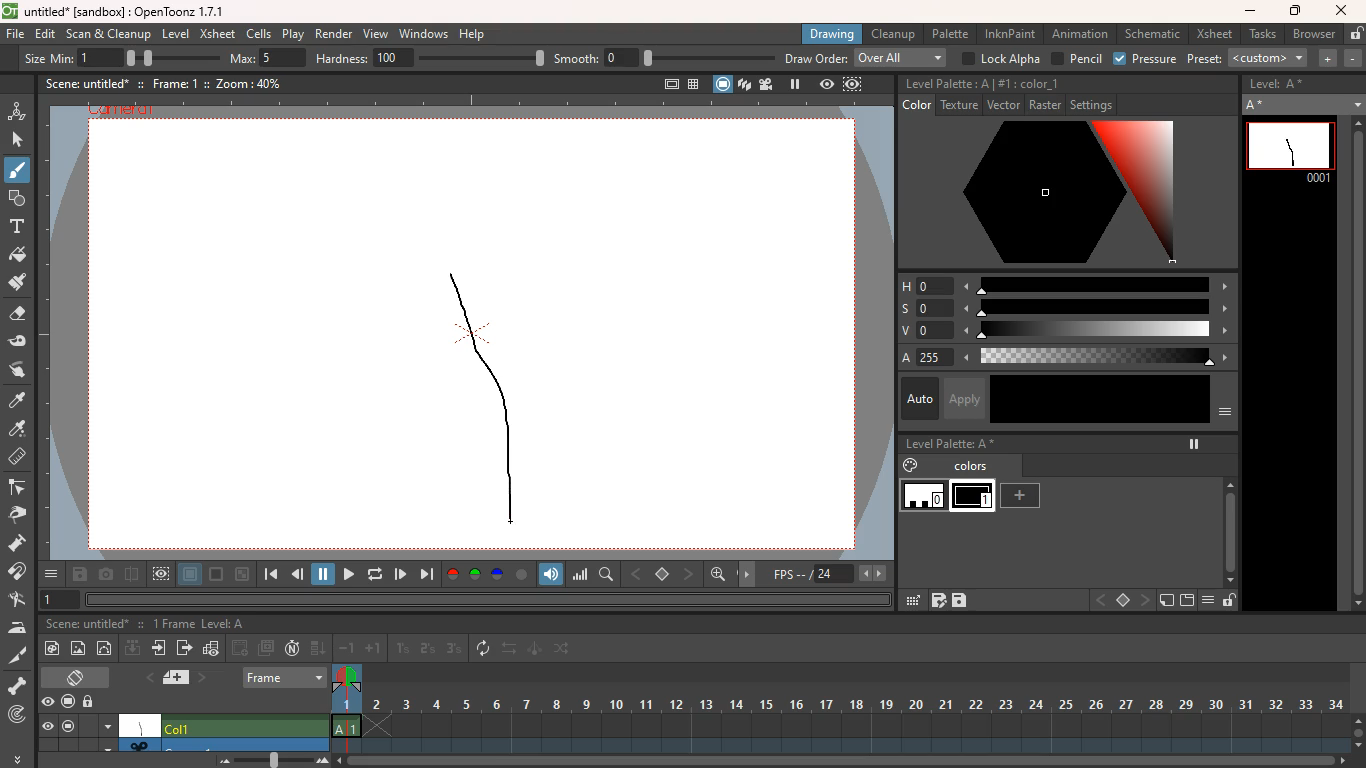 This screenshot has height=768, width=1366. What do you see at coordinates (565, 651) in the screenshot?
I see `change` at bounding box center [565, 651].